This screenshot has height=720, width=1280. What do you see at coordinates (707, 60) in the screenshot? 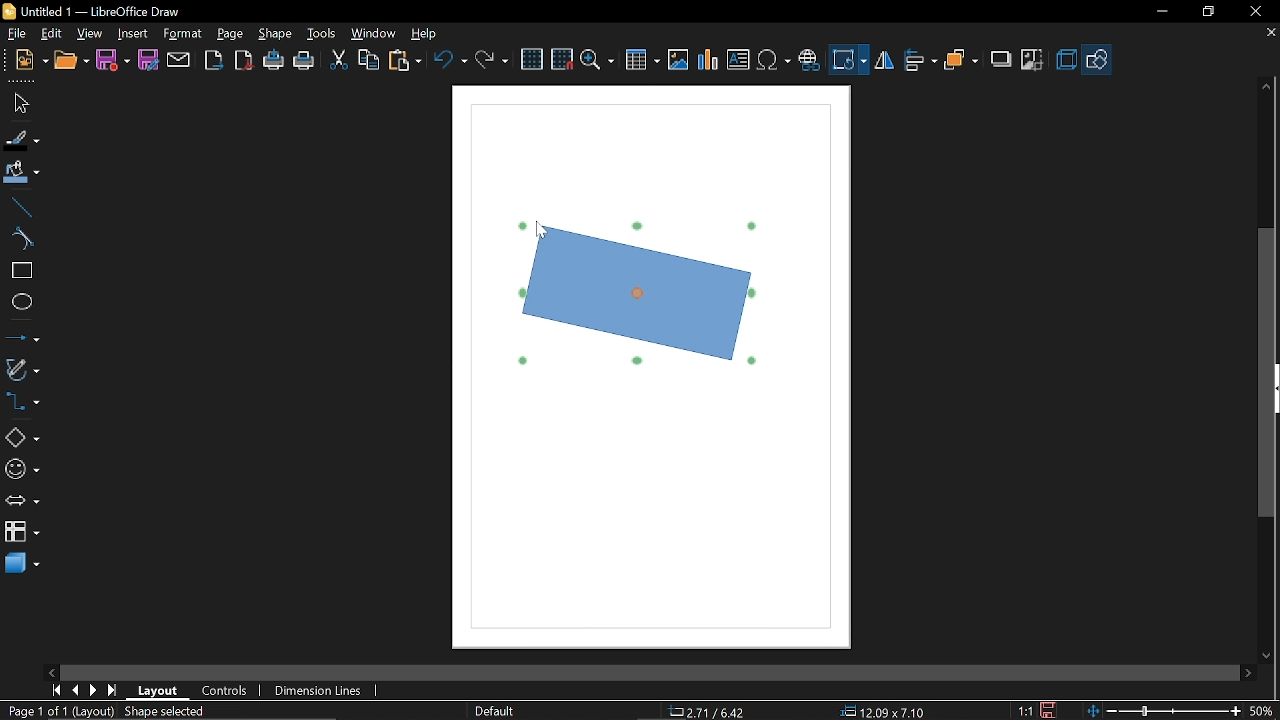
I see `Insert chart` at bounding box center [707, 60].